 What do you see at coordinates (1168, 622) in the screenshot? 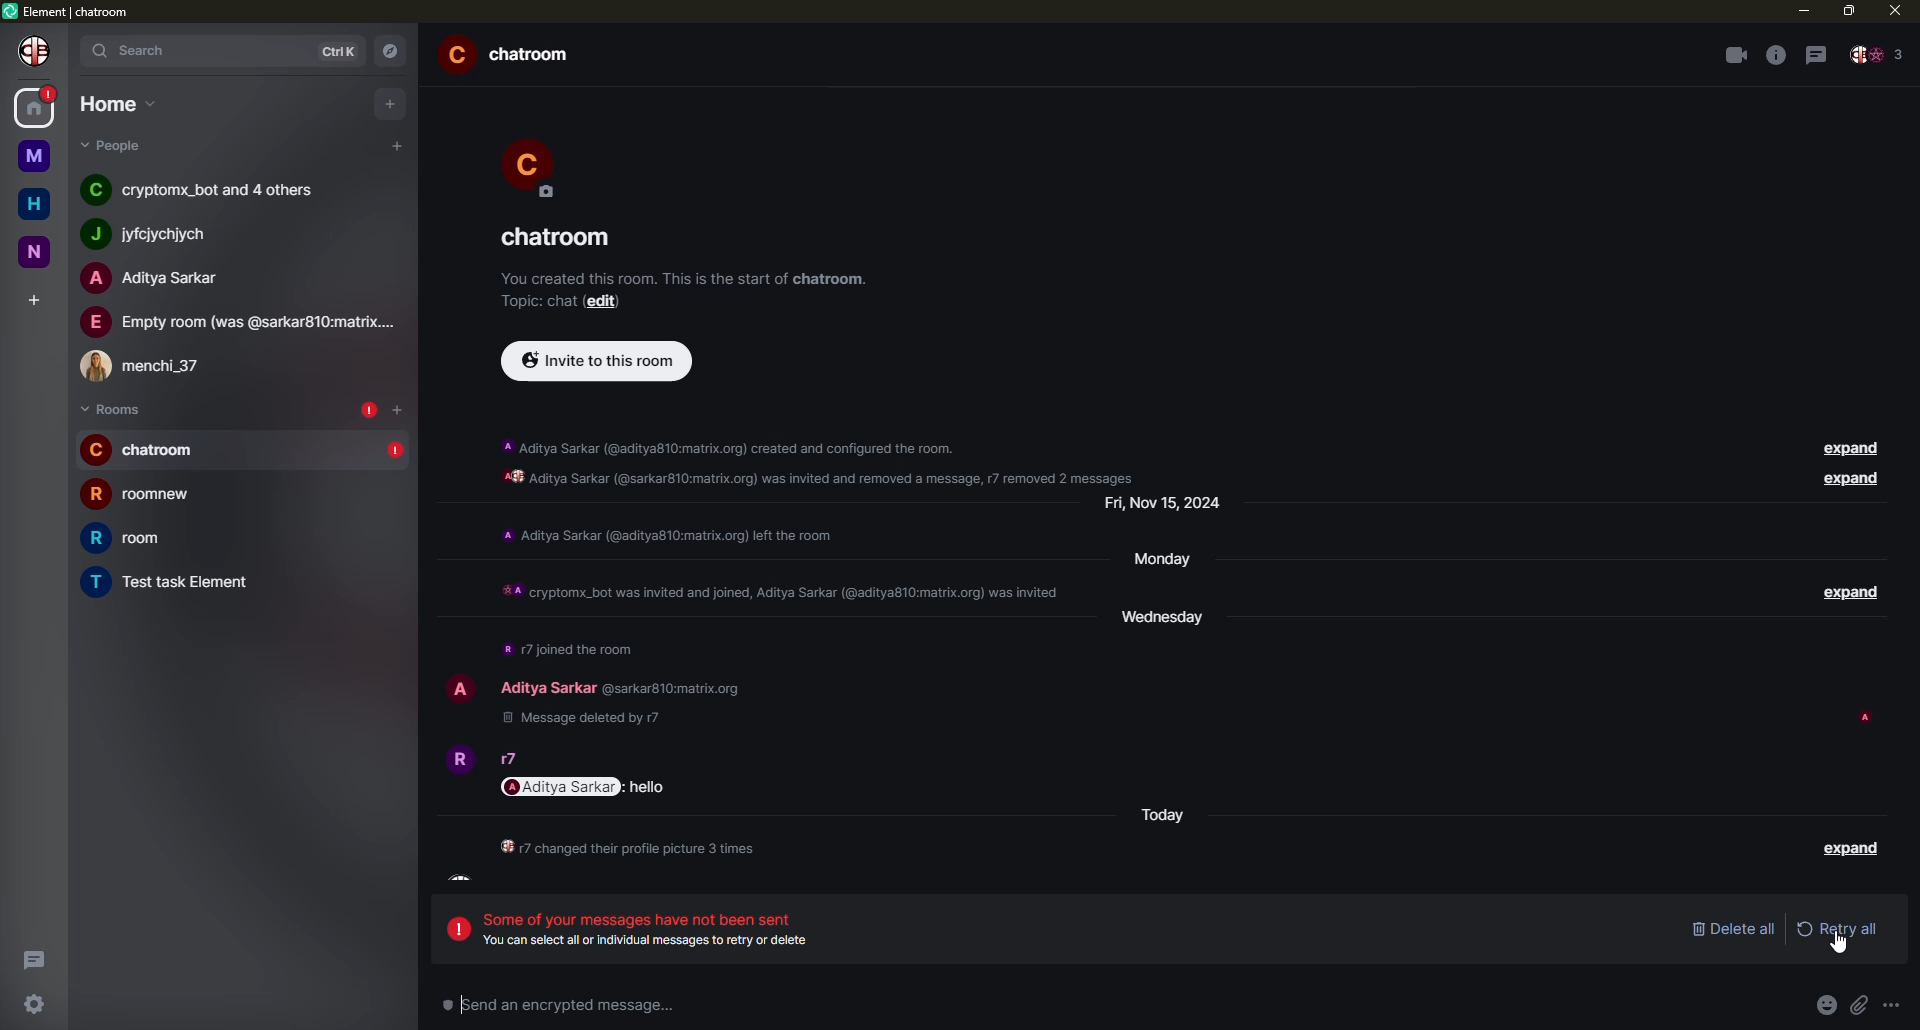
I see `day` at bounding box center [1168, 622].